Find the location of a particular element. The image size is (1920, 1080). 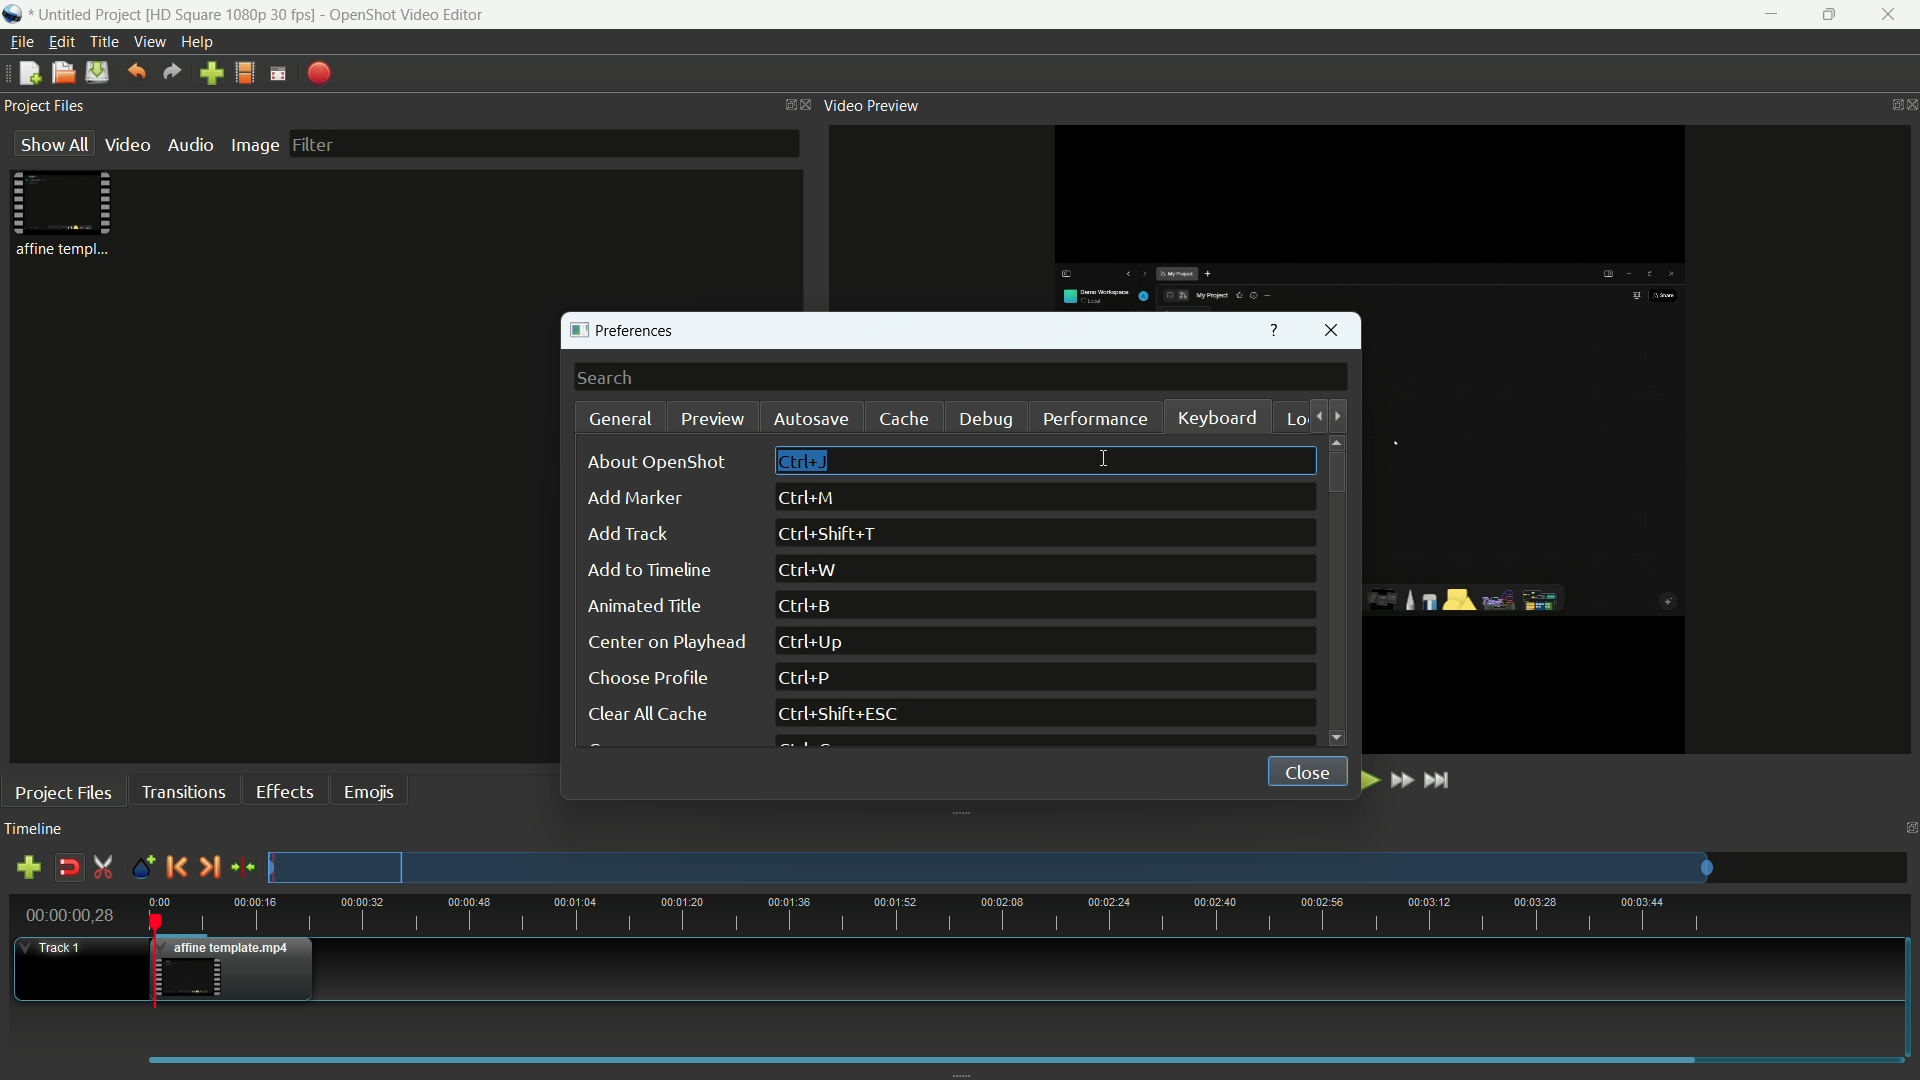

redo is located at coordinates (173, 72).